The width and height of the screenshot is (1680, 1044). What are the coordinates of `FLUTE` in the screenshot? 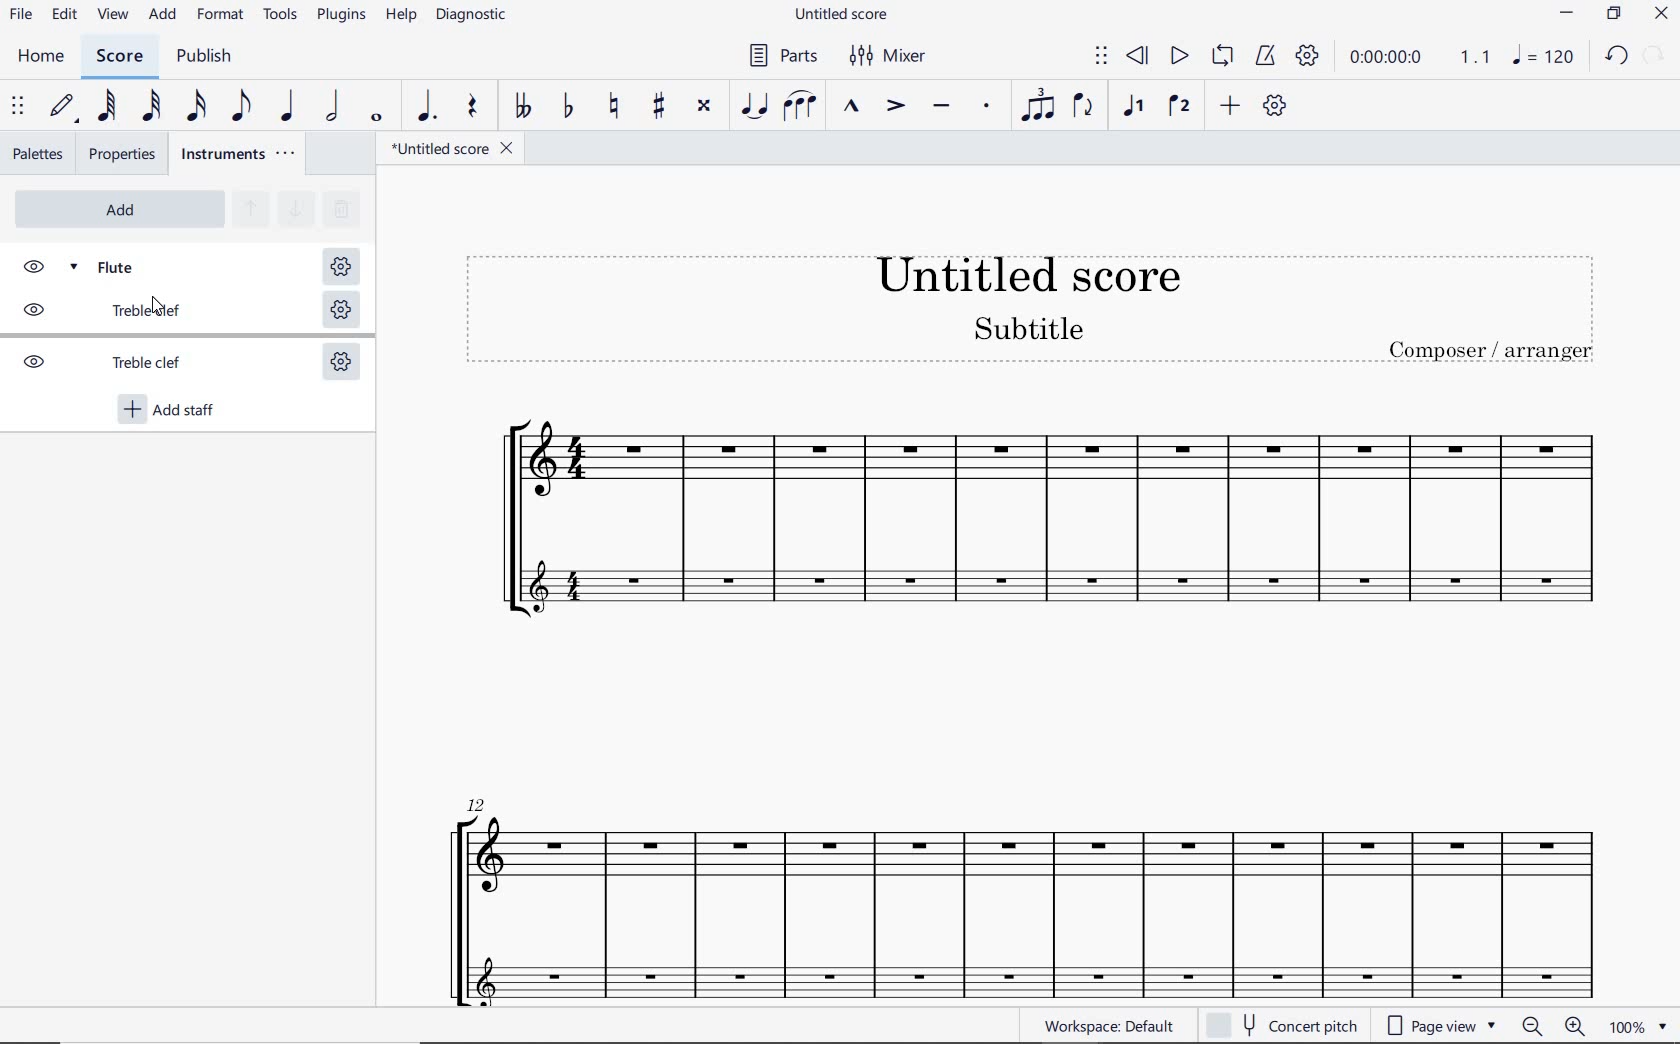 It's located at (125, 265).